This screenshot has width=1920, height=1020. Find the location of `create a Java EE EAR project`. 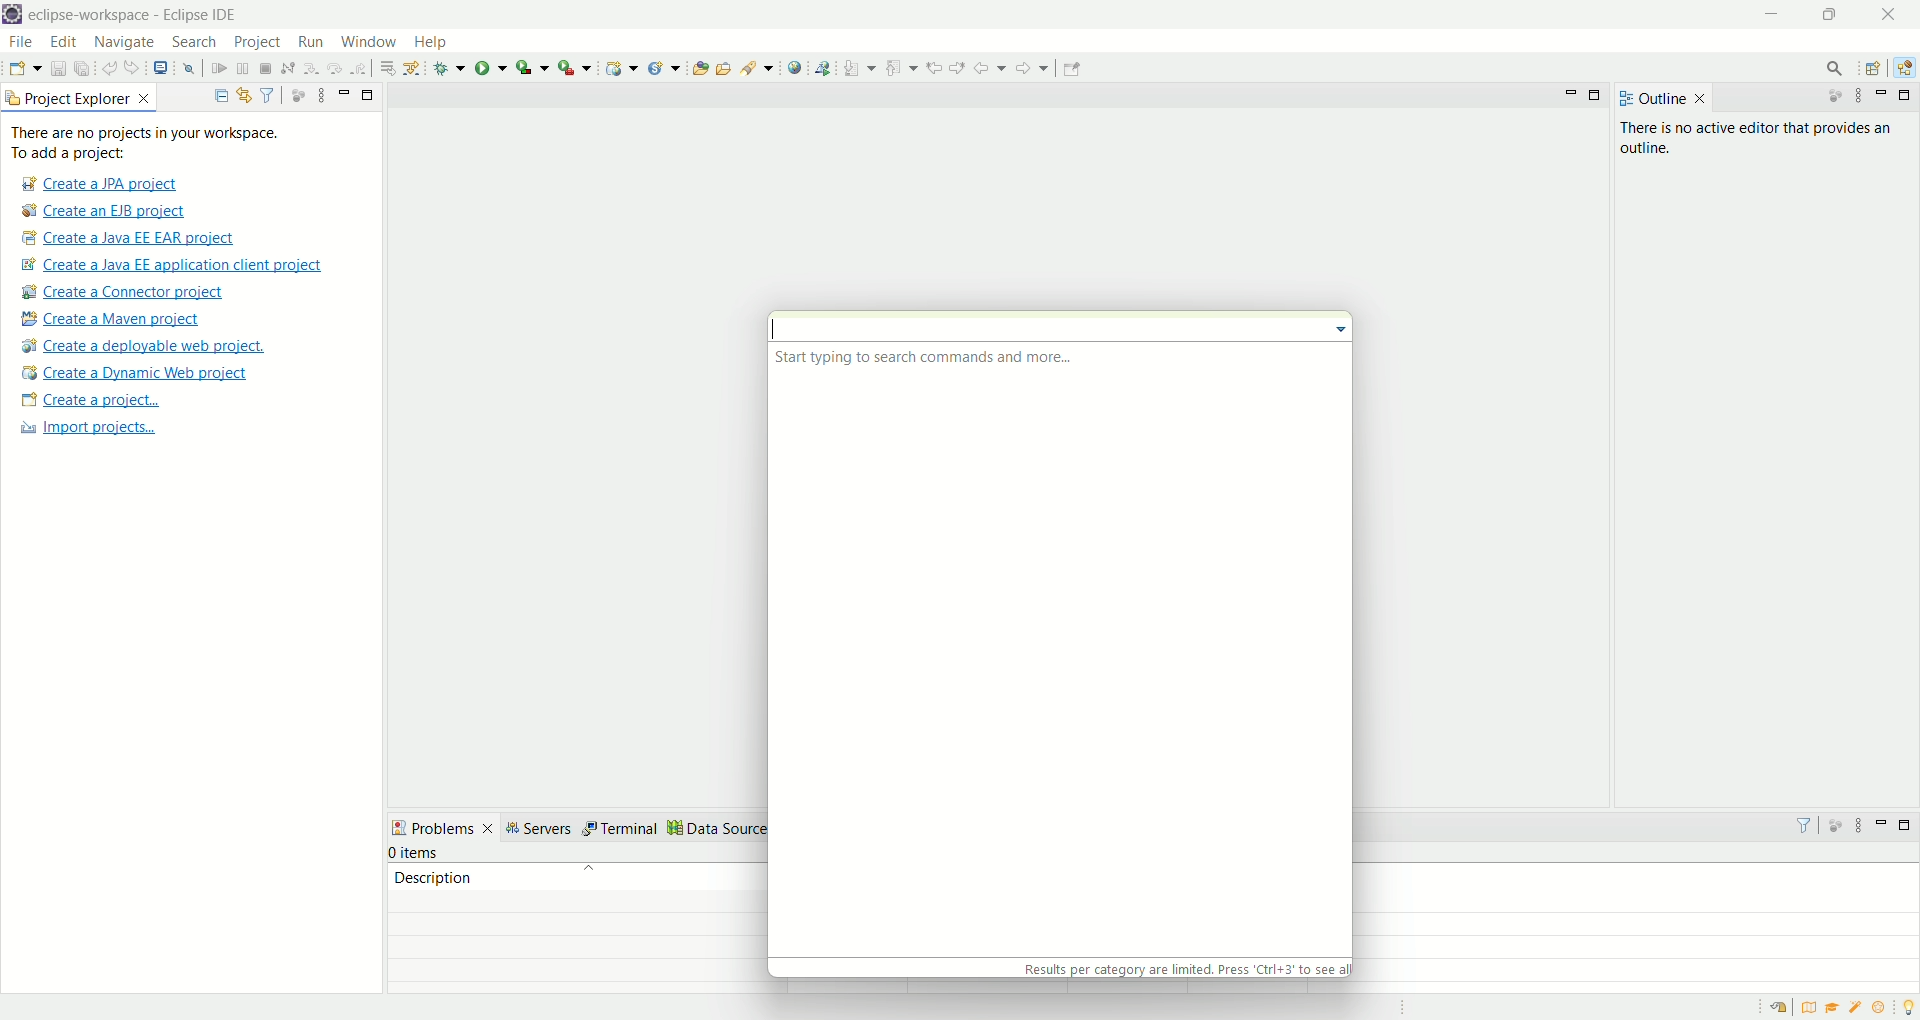

create a Java EE EAR project is located at coordinates (133, 240).